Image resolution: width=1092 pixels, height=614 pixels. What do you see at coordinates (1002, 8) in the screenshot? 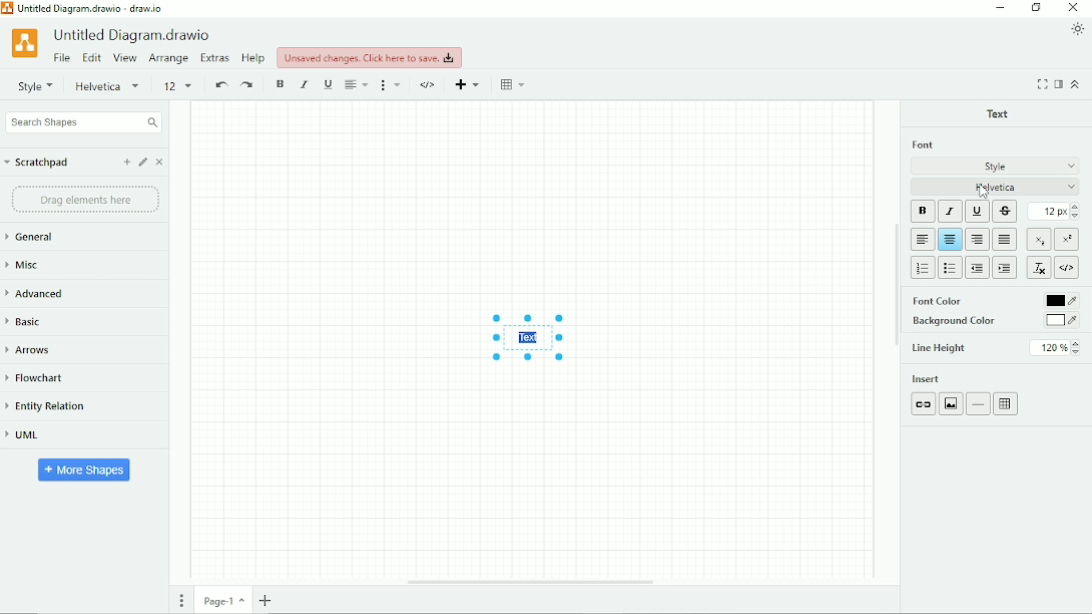
I see `Minimize` at bounding box center [1002, 8].